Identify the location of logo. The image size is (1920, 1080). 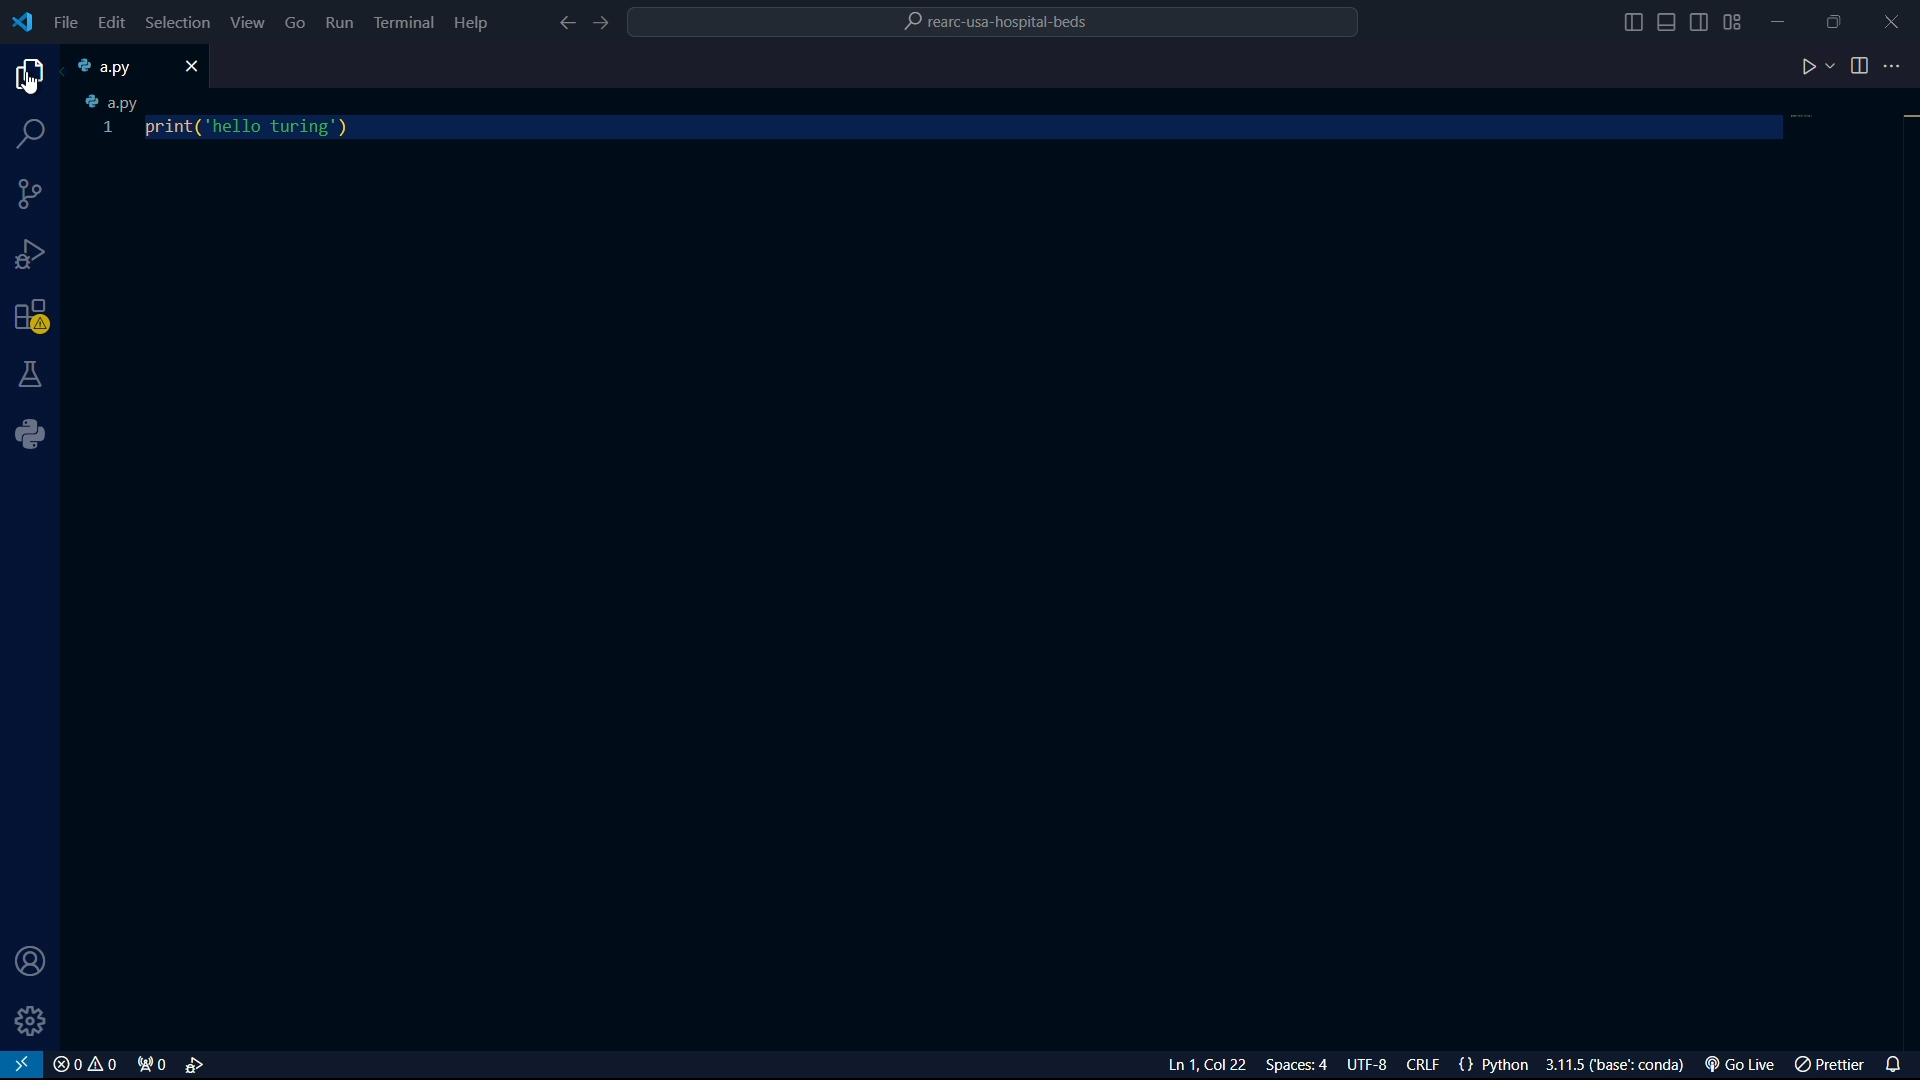
(22, 22).